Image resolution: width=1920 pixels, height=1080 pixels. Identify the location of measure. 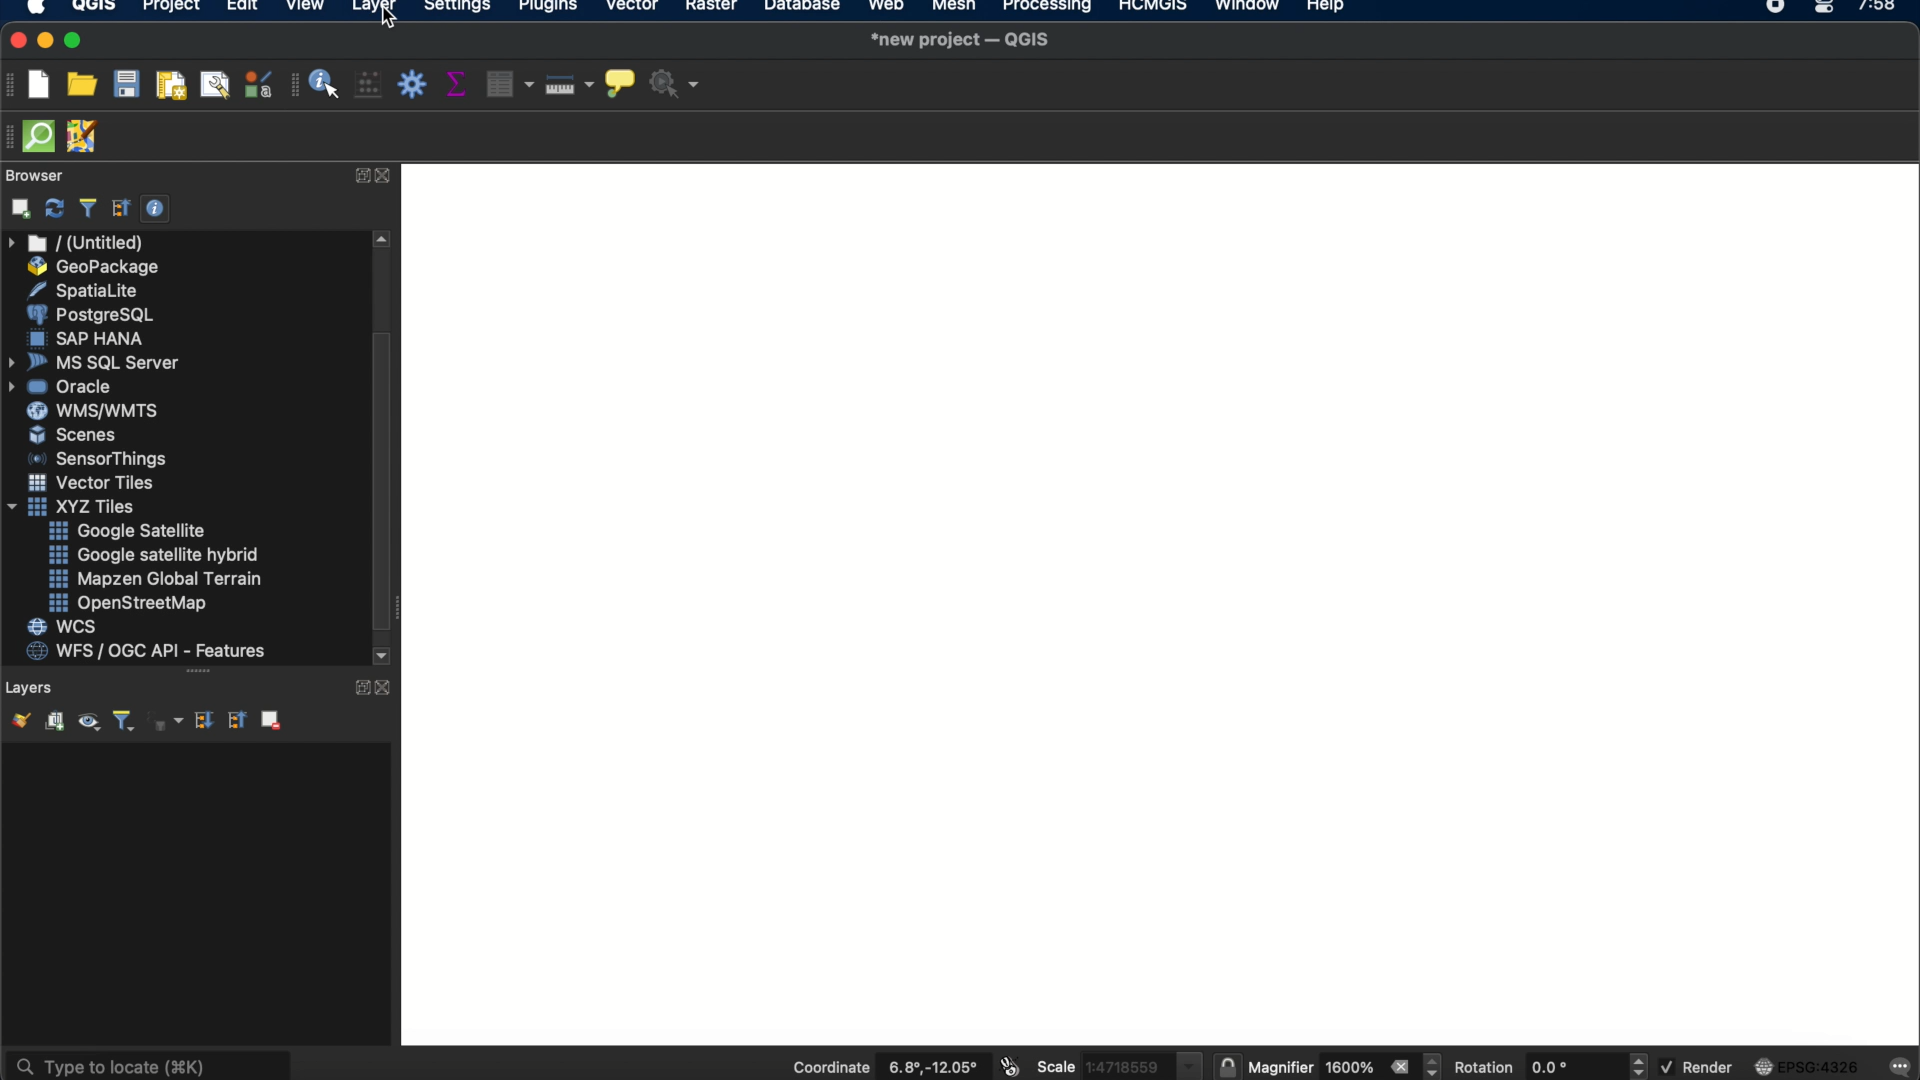
(567, 83).